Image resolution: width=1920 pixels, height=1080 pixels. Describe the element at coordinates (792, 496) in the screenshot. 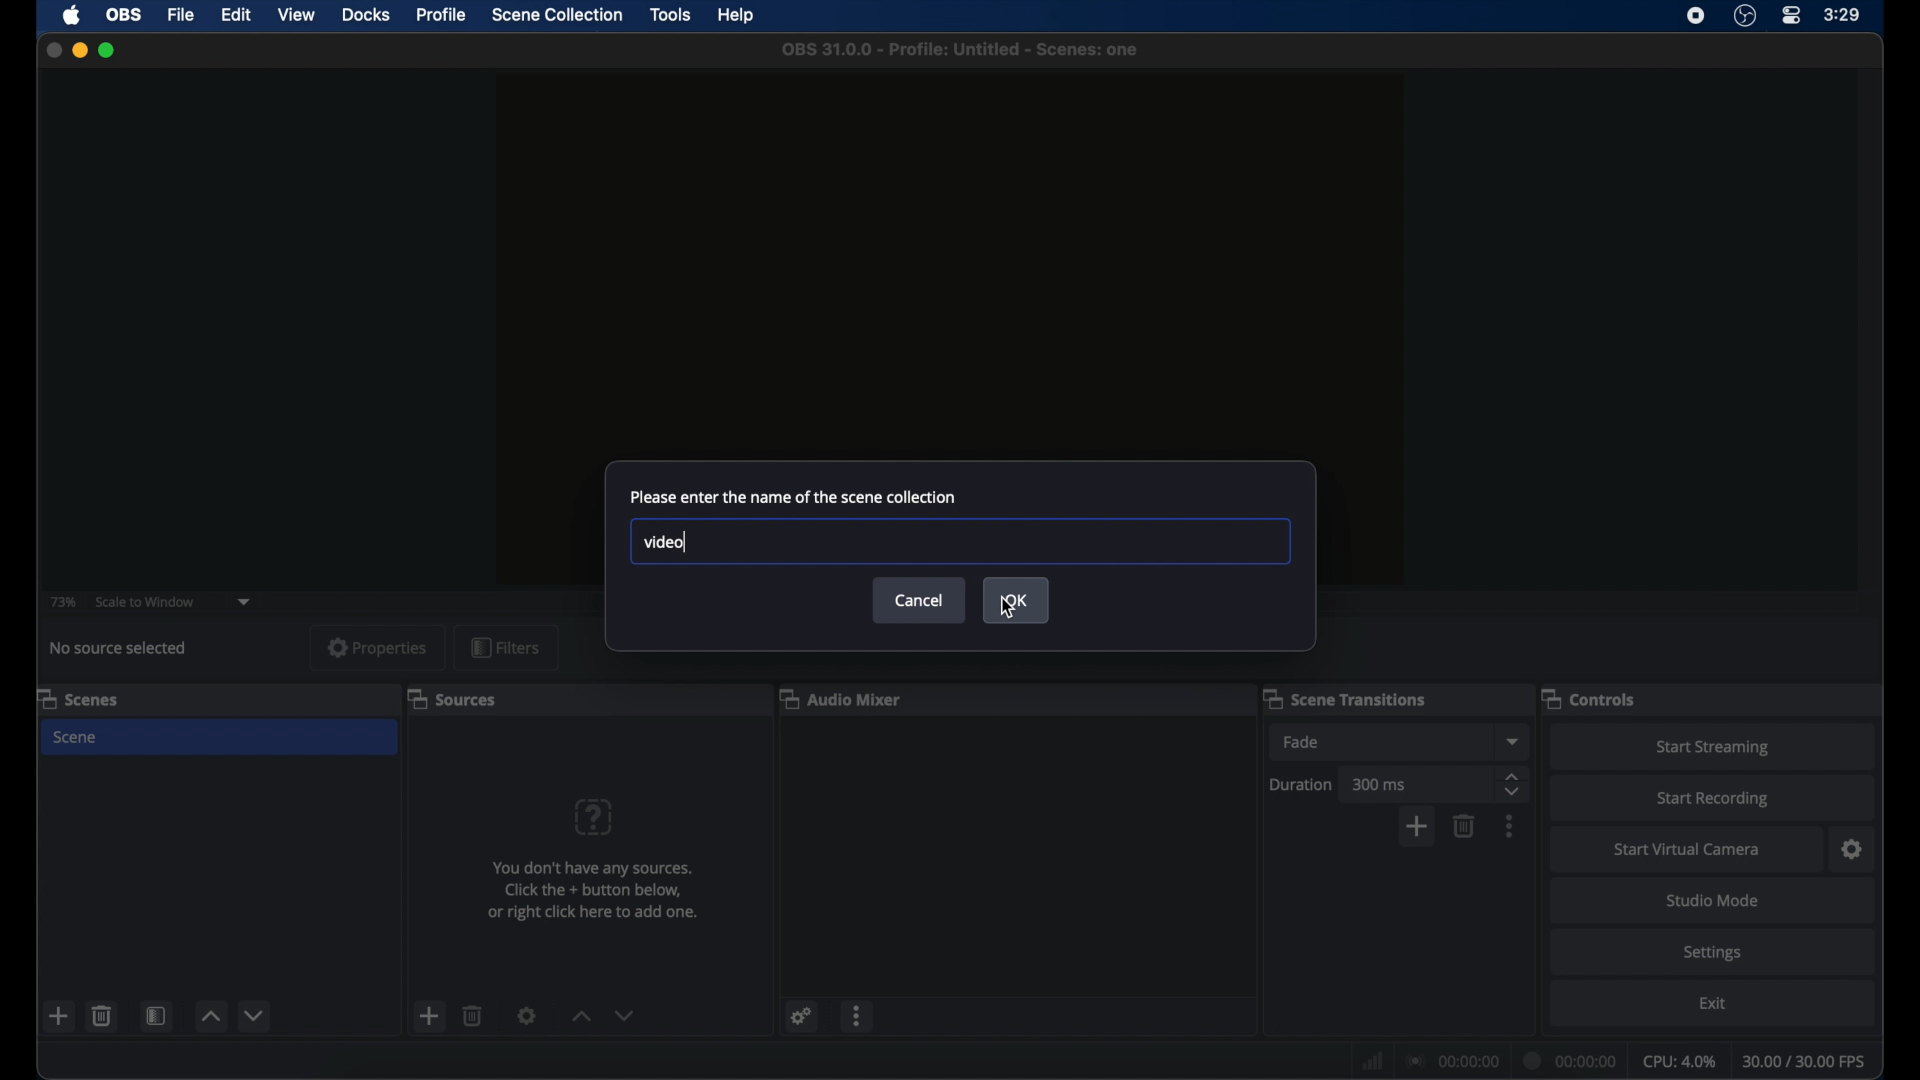

I see `please enter the name of the scene collection` at that location.